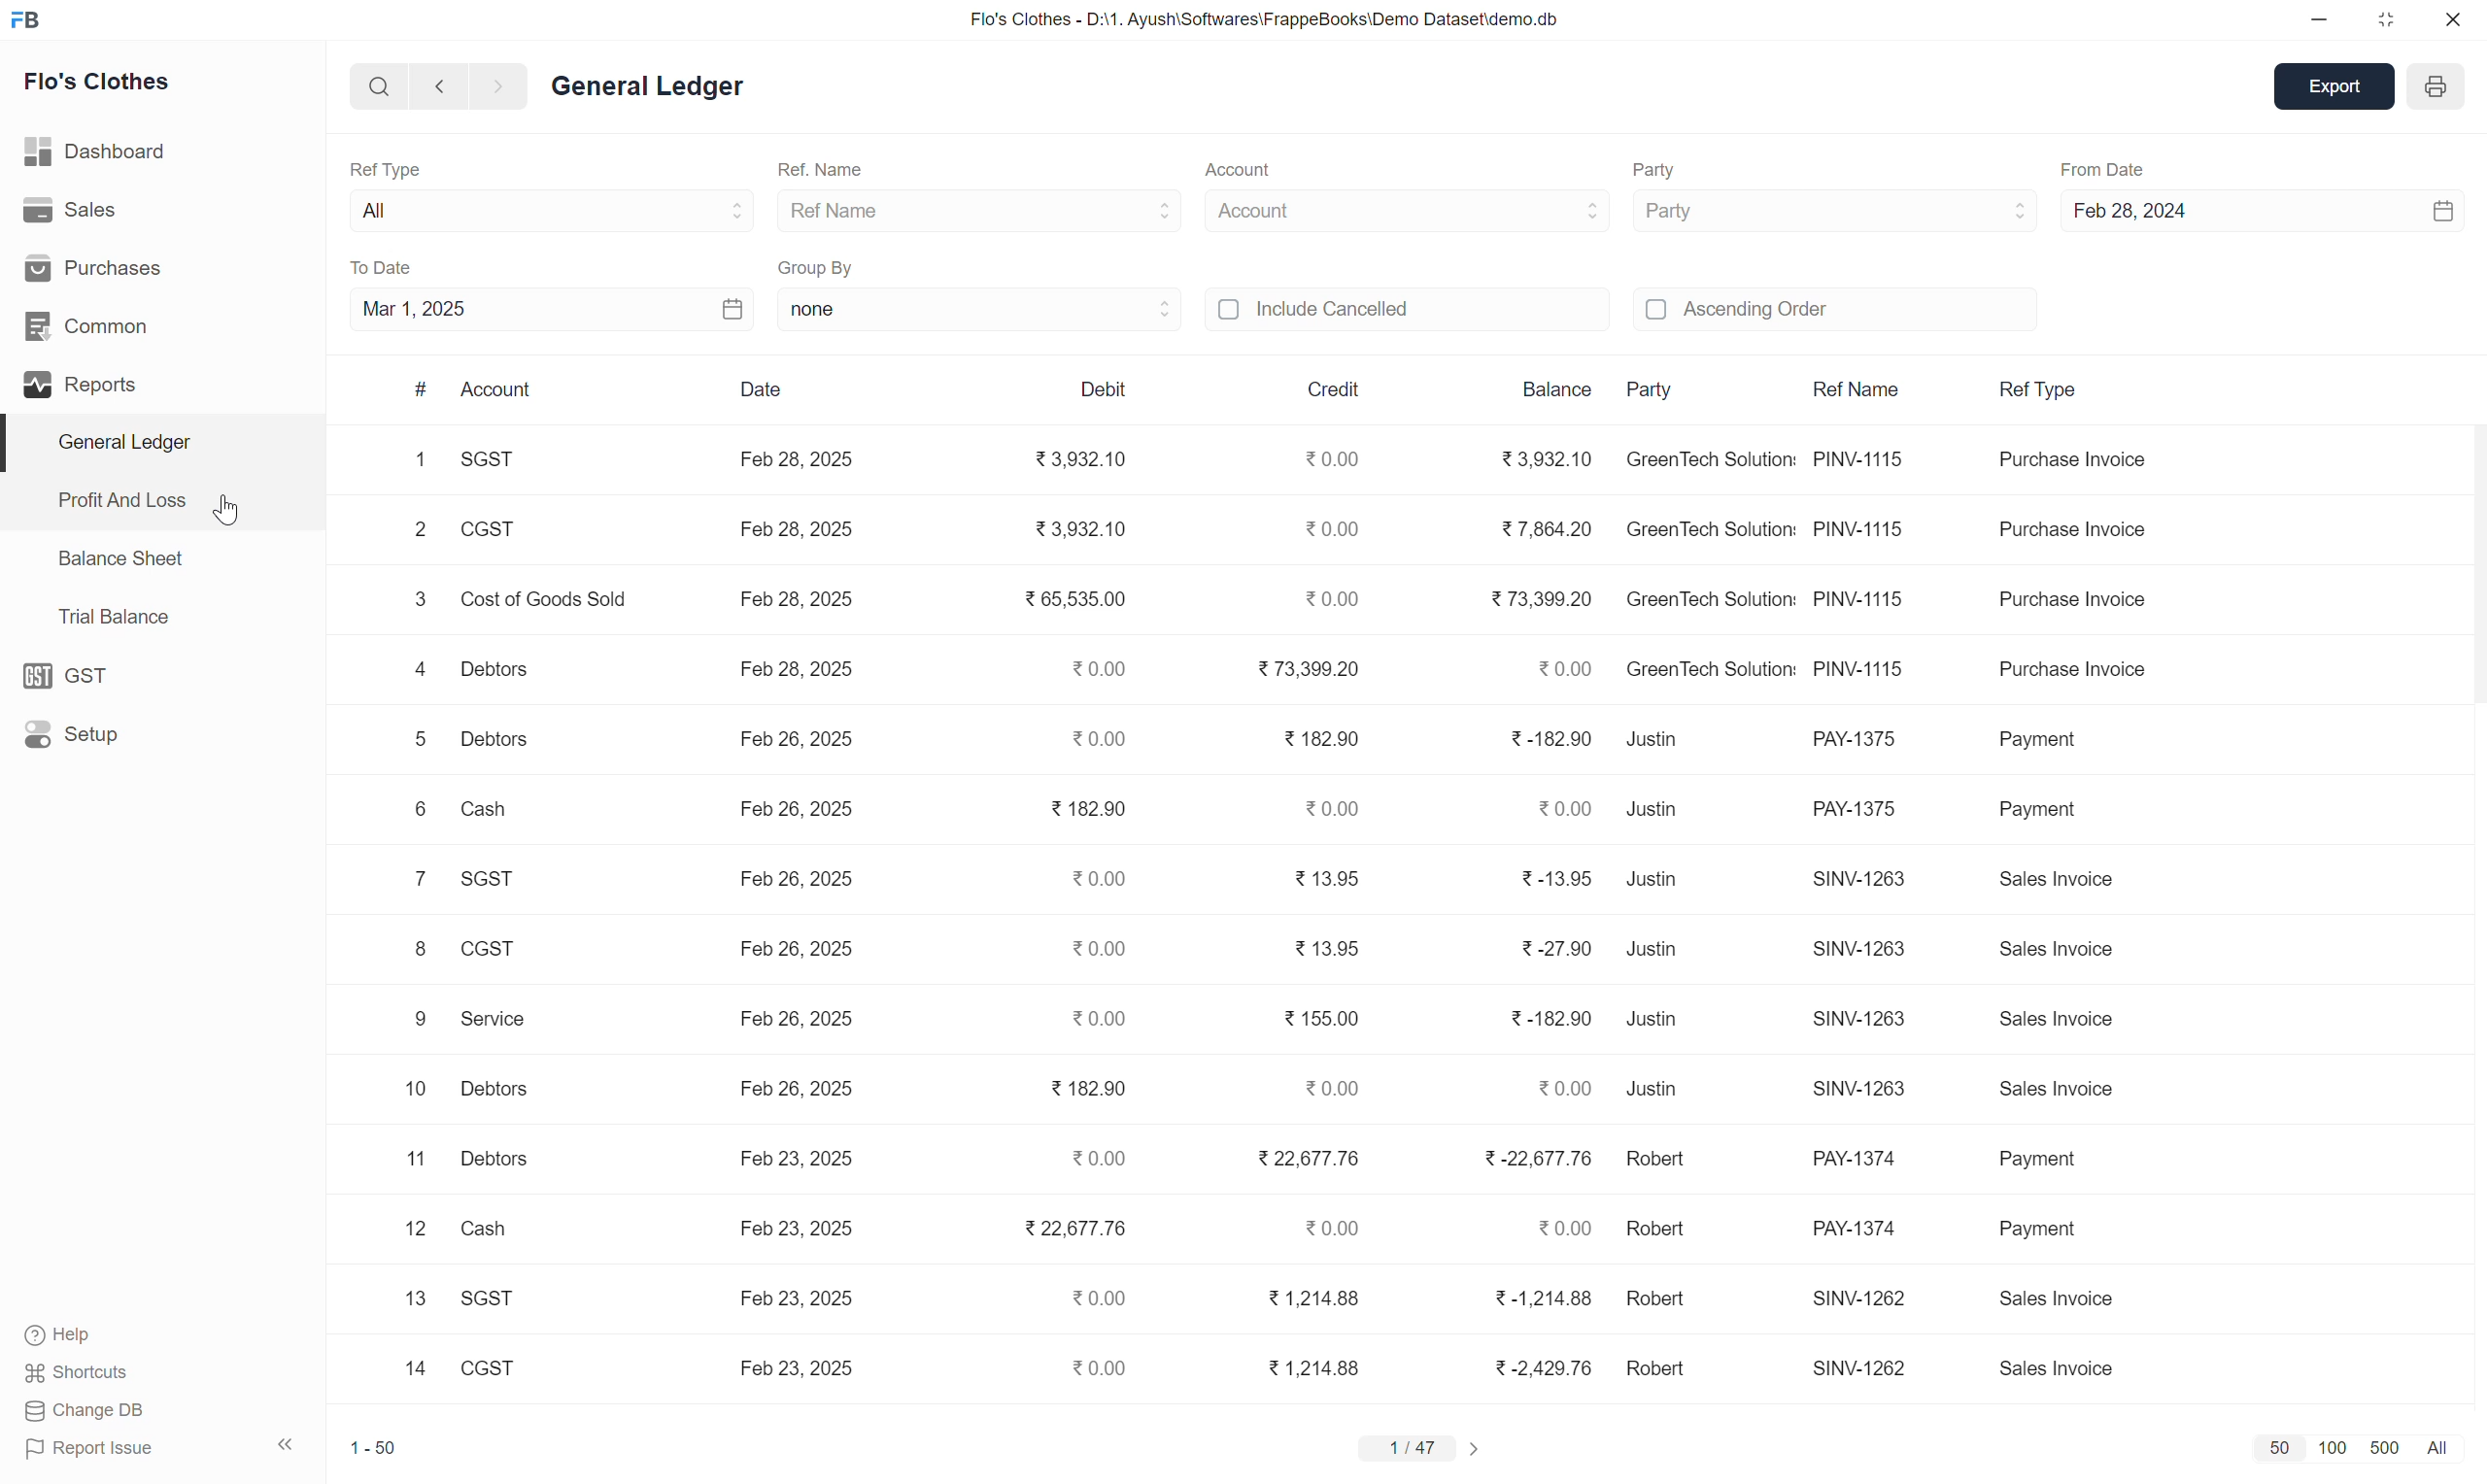 The image size is (2487, 1484). Describe the element at coordinates (791, 671) in the screenshot. I see `Feb 28, 2025` at that location.